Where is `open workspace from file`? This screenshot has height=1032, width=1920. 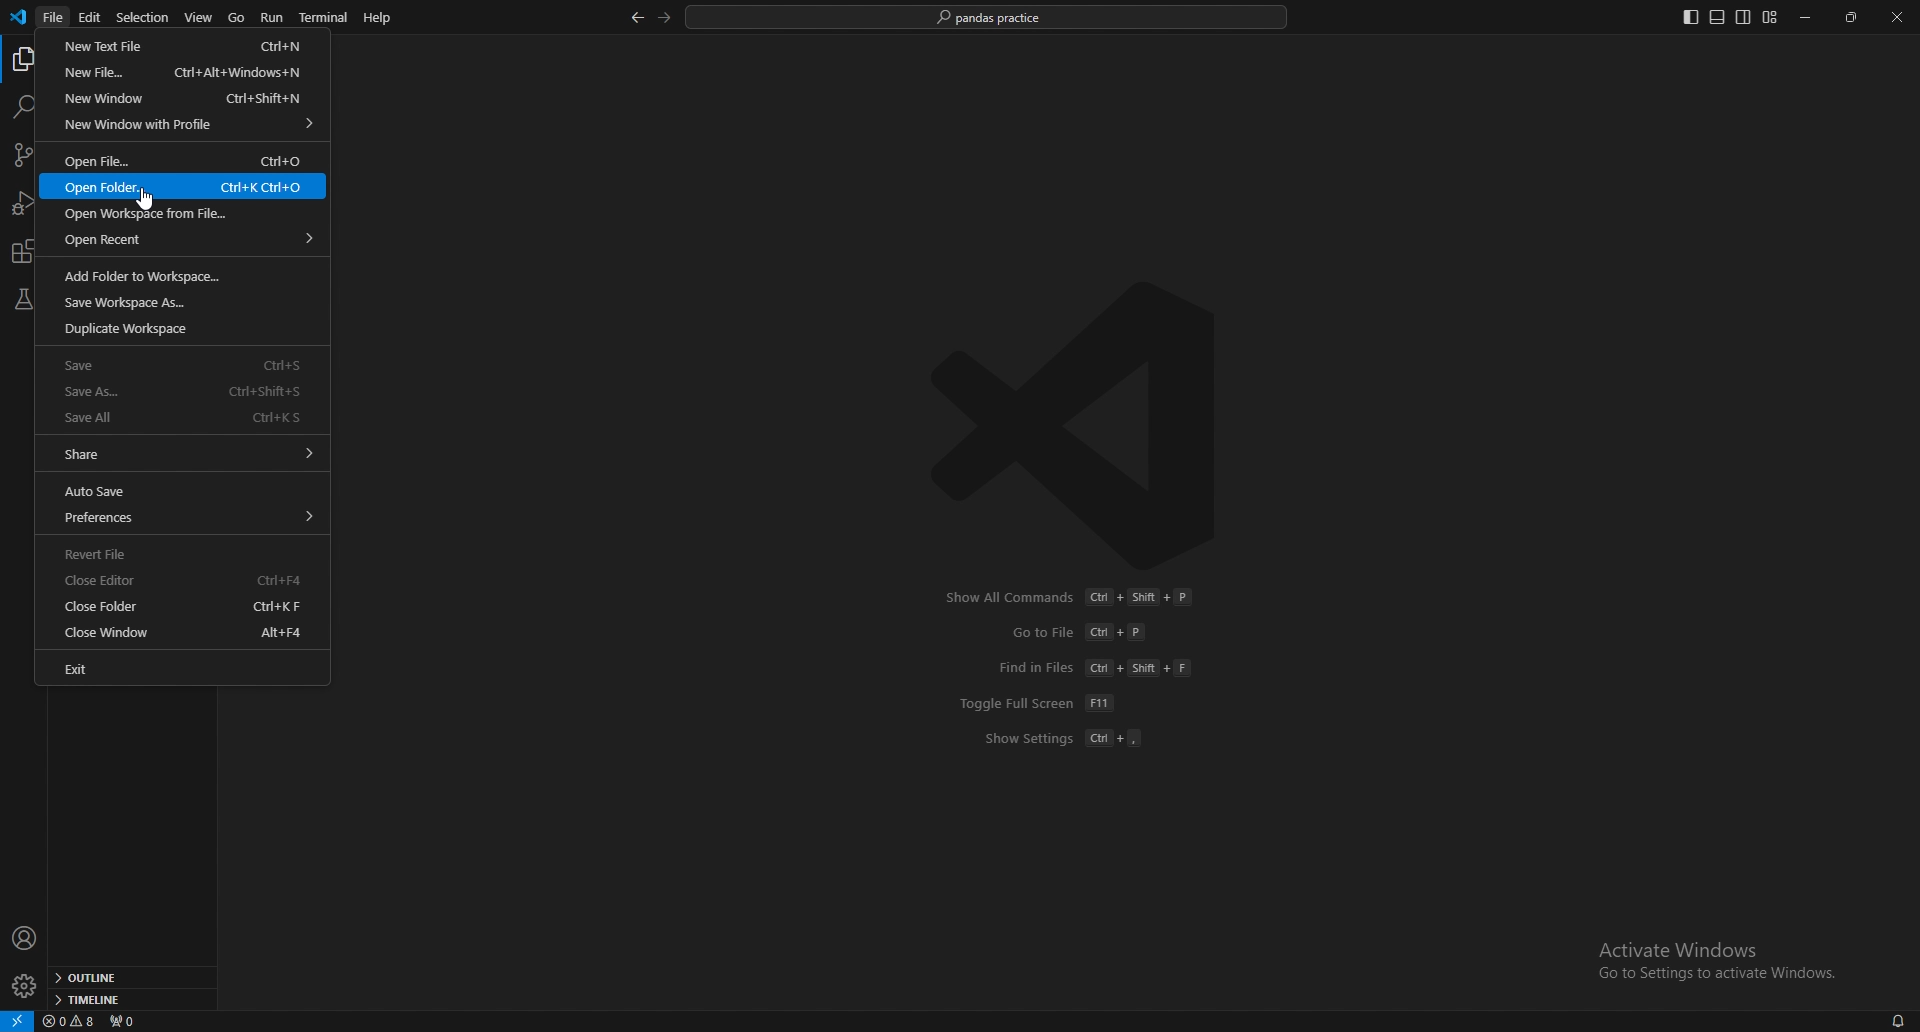
open workspace from file is located at coordinates (183, 214).